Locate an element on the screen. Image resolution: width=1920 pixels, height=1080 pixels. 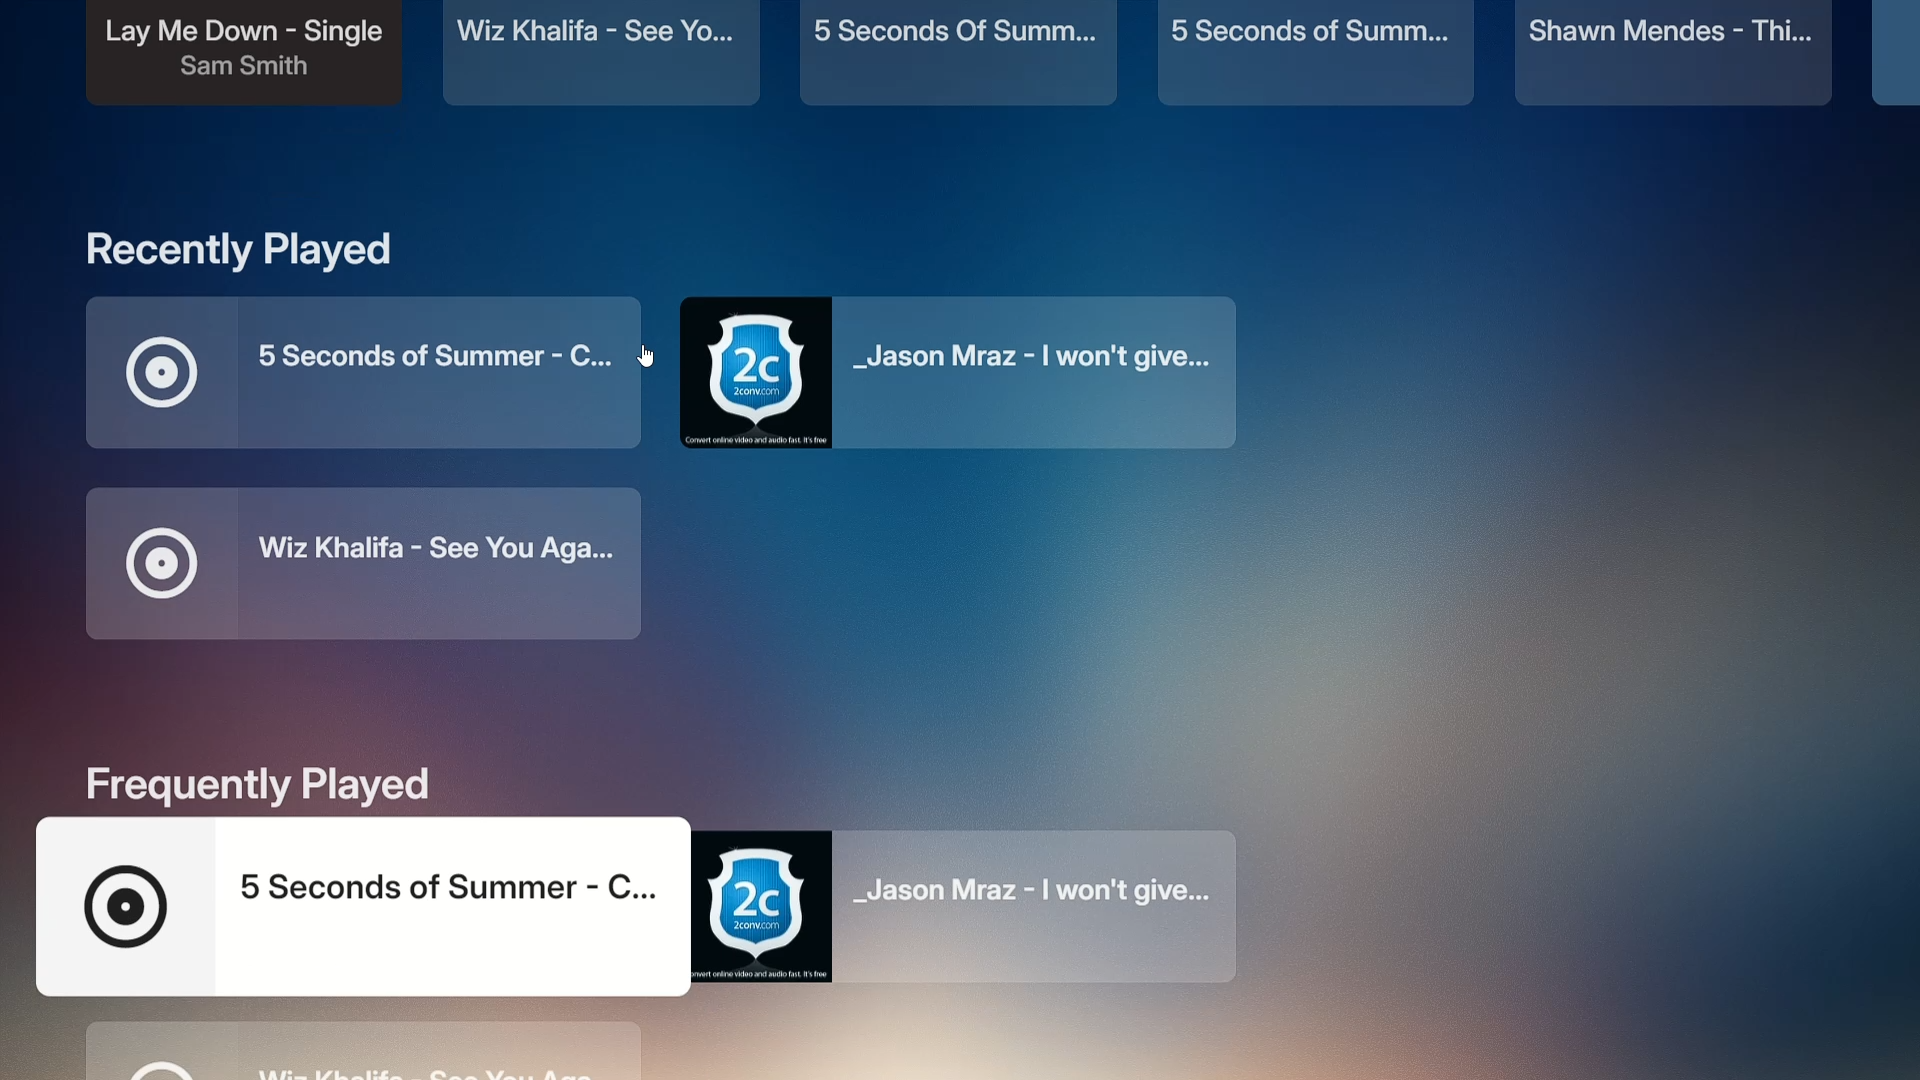
Recently Played is located at coordinates (244, 253).